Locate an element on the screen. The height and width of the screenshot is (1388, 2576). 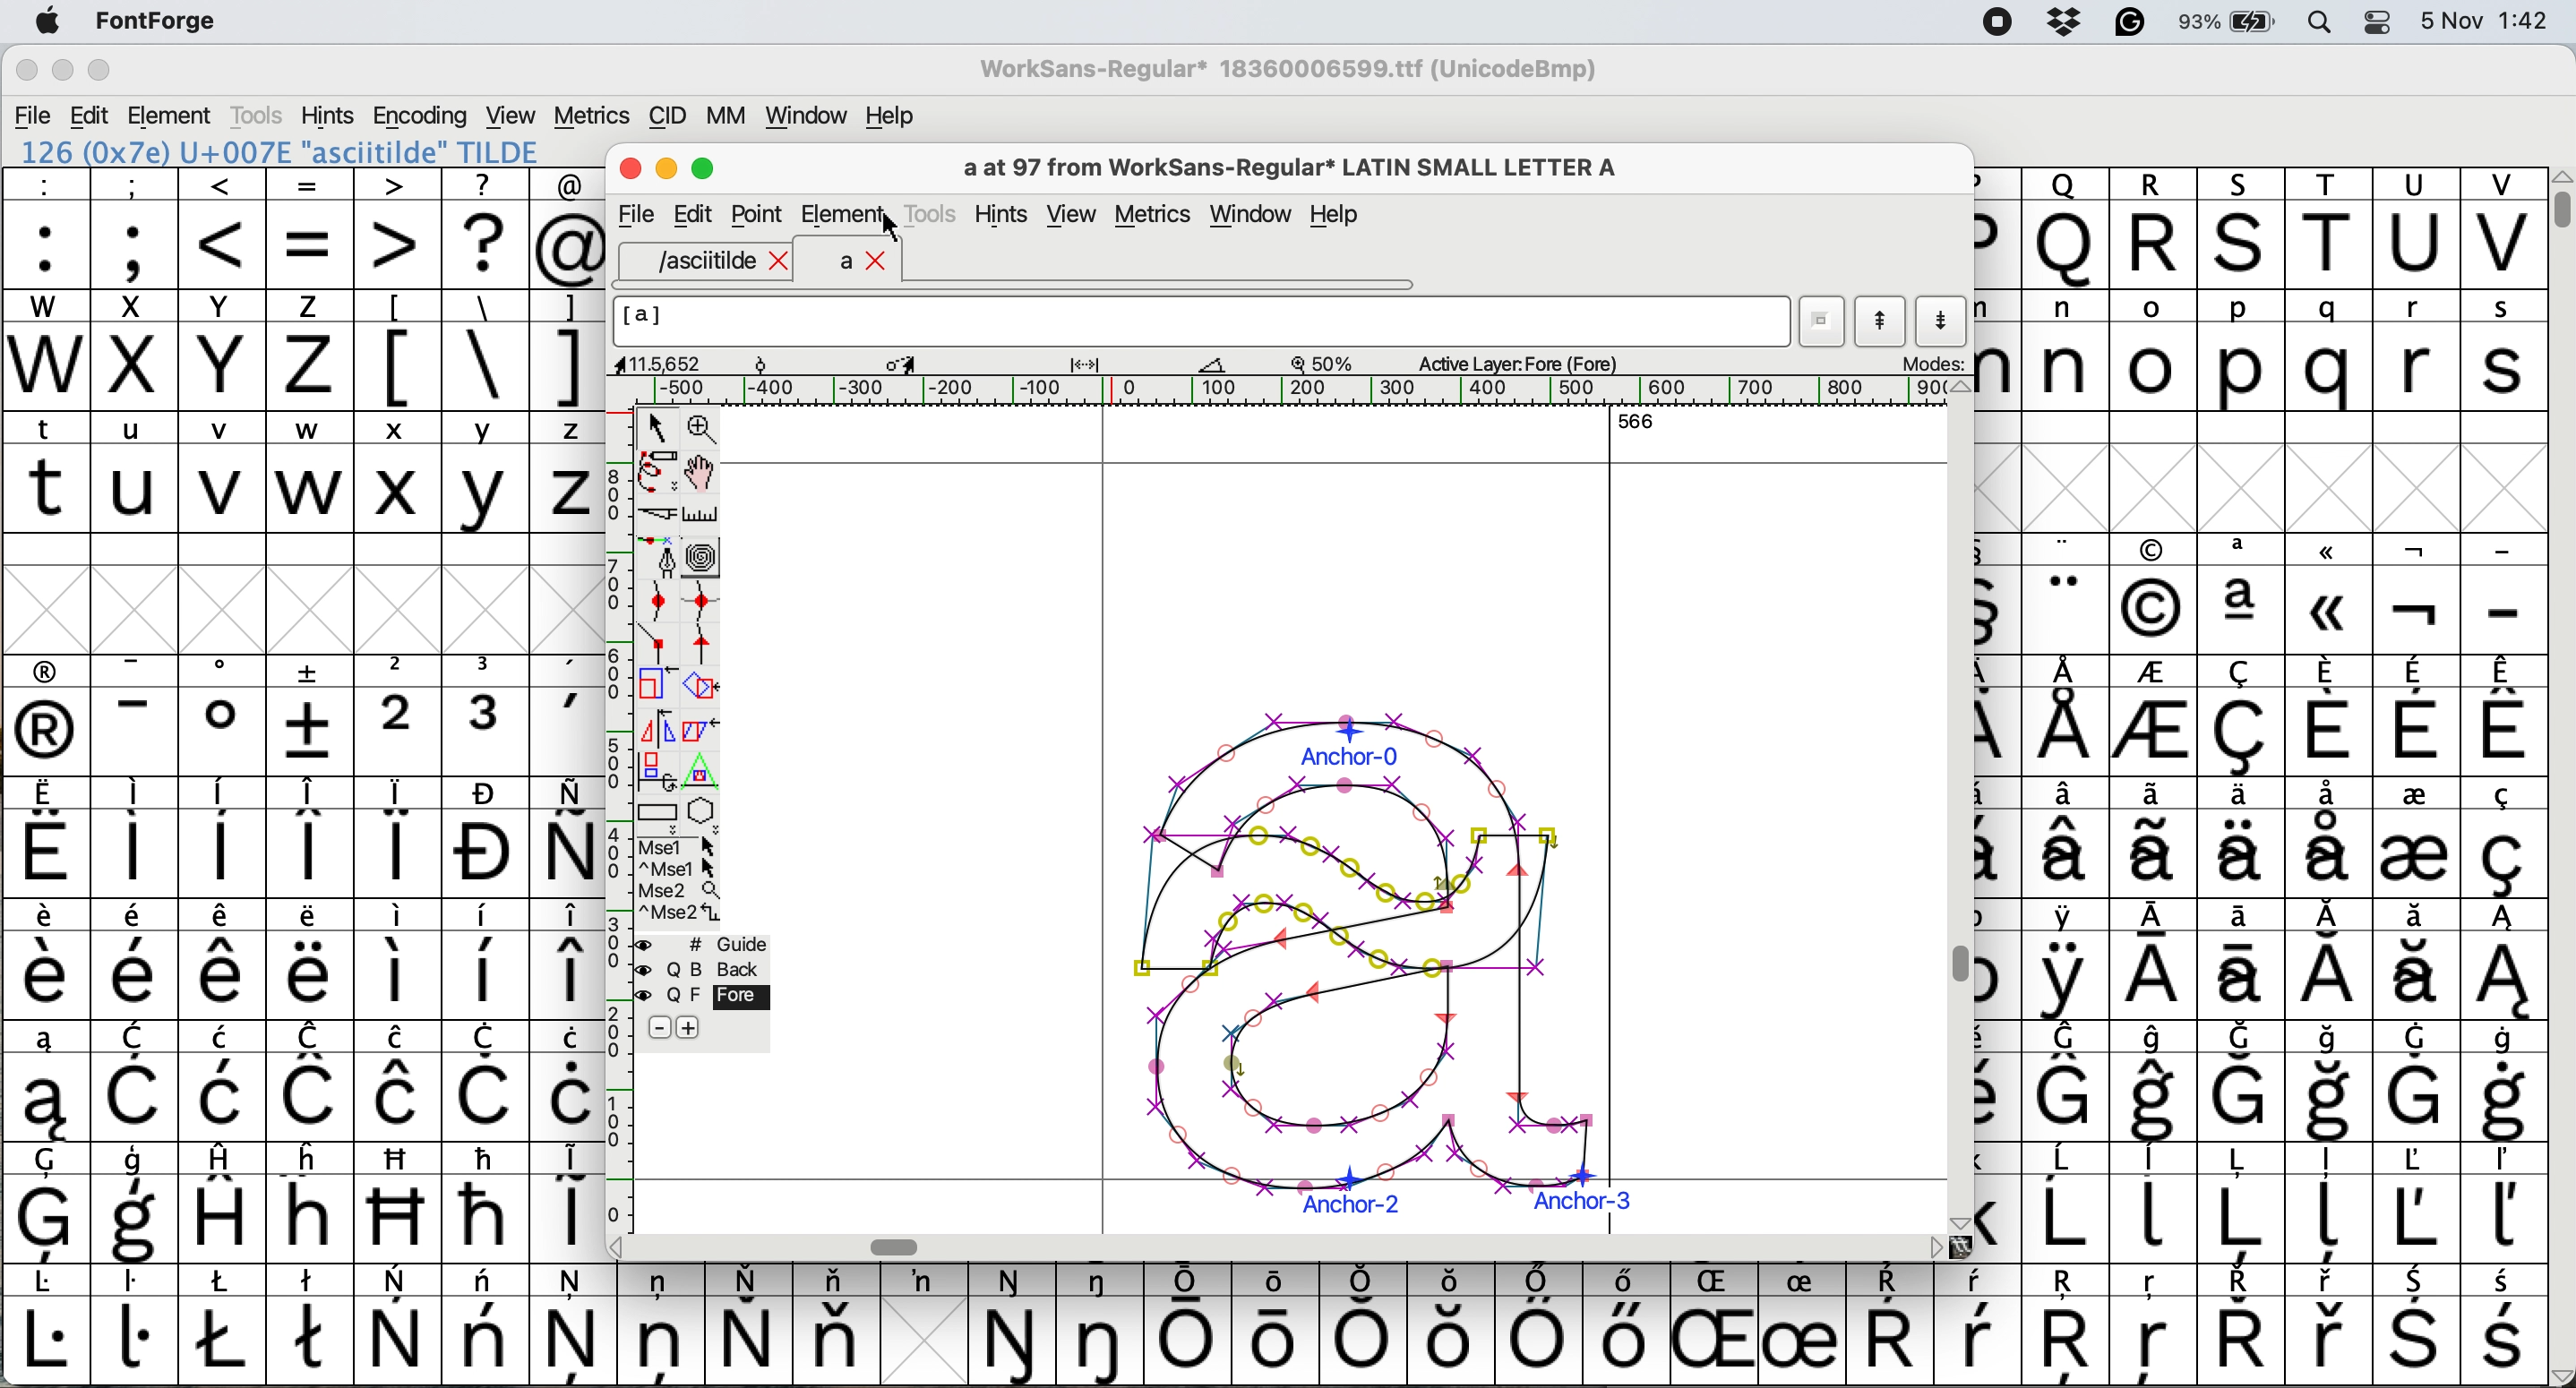
symbol is located at coordinates (2506, 1327).